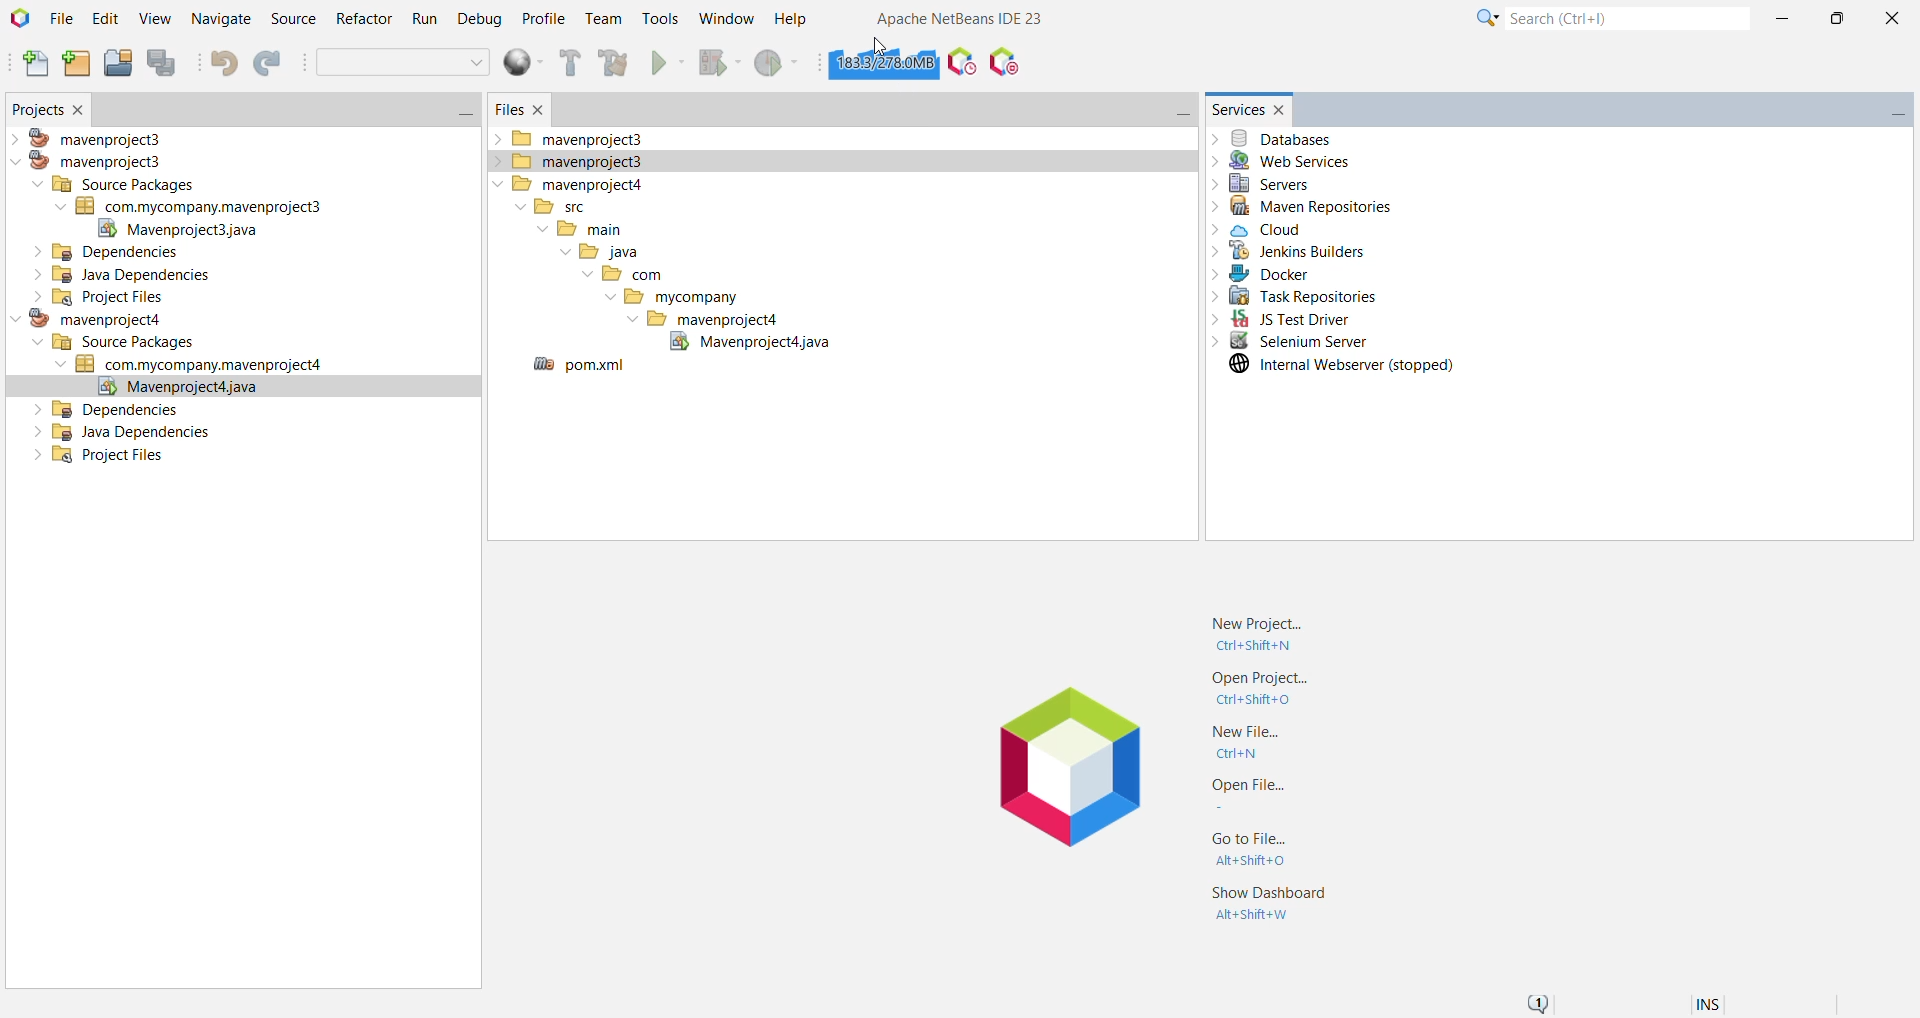 This screenshot has width=1920, height=1018. What do you see at coordinates (962, 65) in the screenshot?
I see `Profile the IDE` at bounding box center [962, 65].